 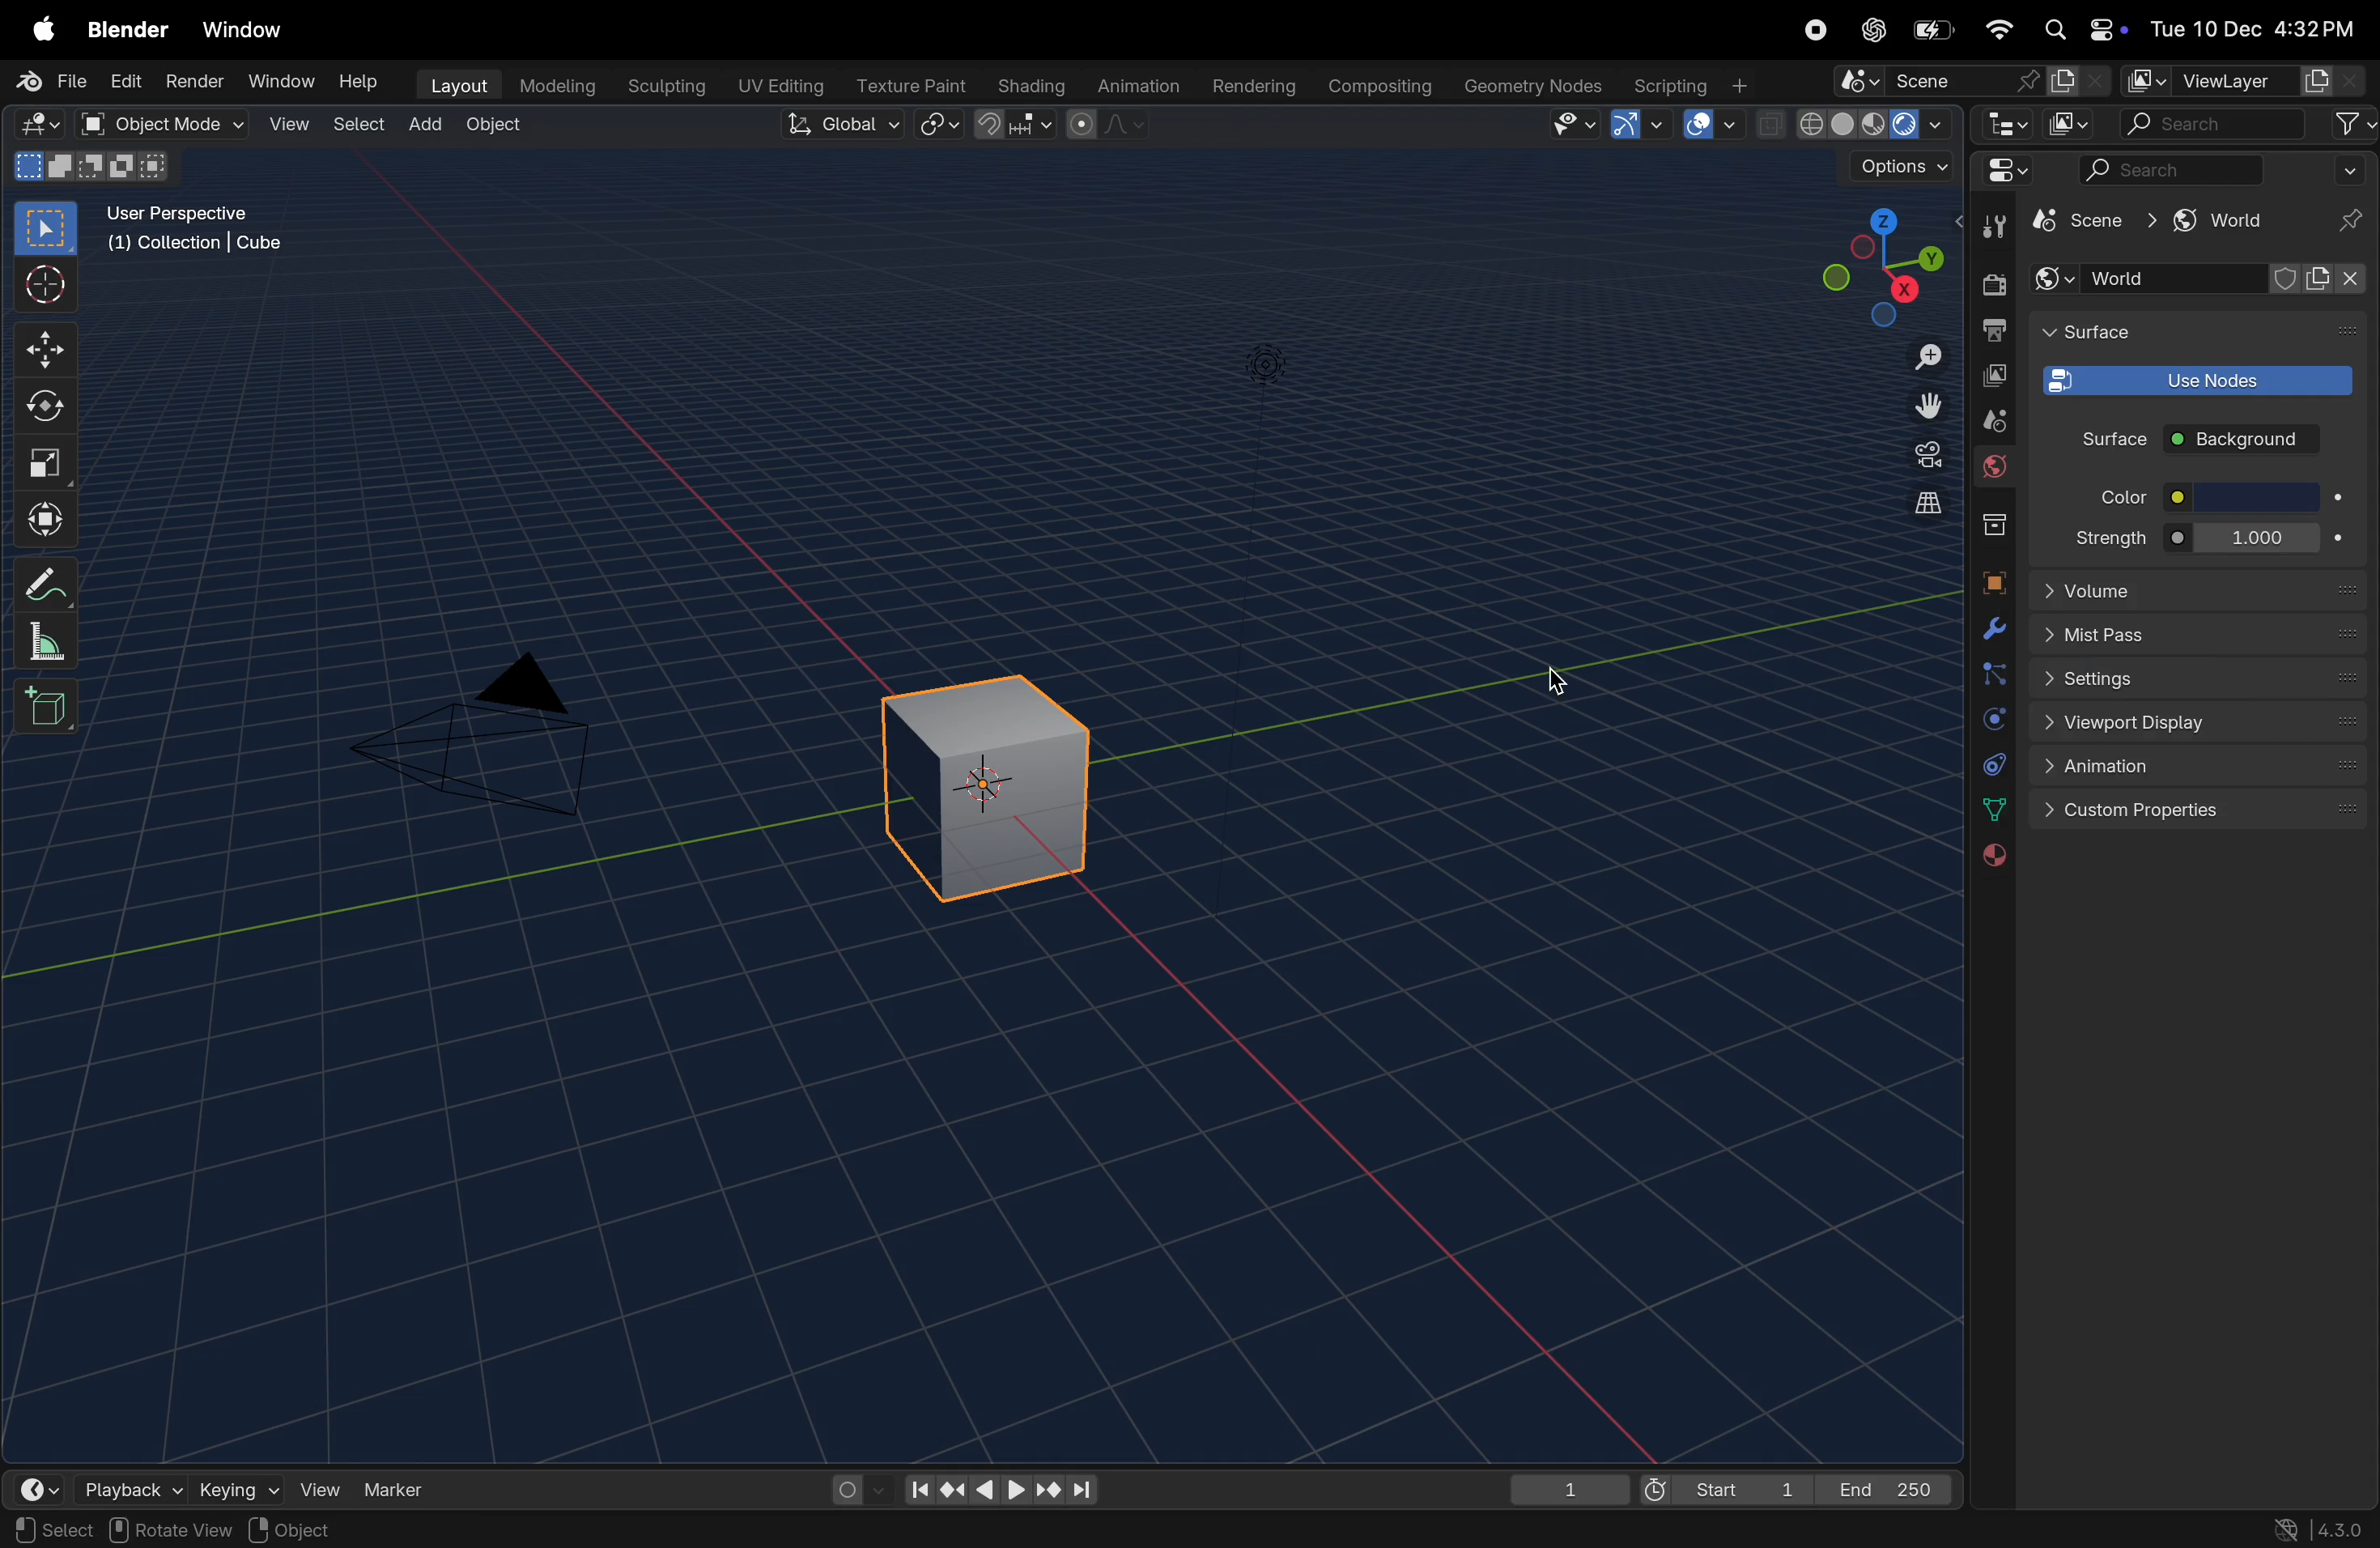 I want to click on version, so click(x=2328, y=1529).